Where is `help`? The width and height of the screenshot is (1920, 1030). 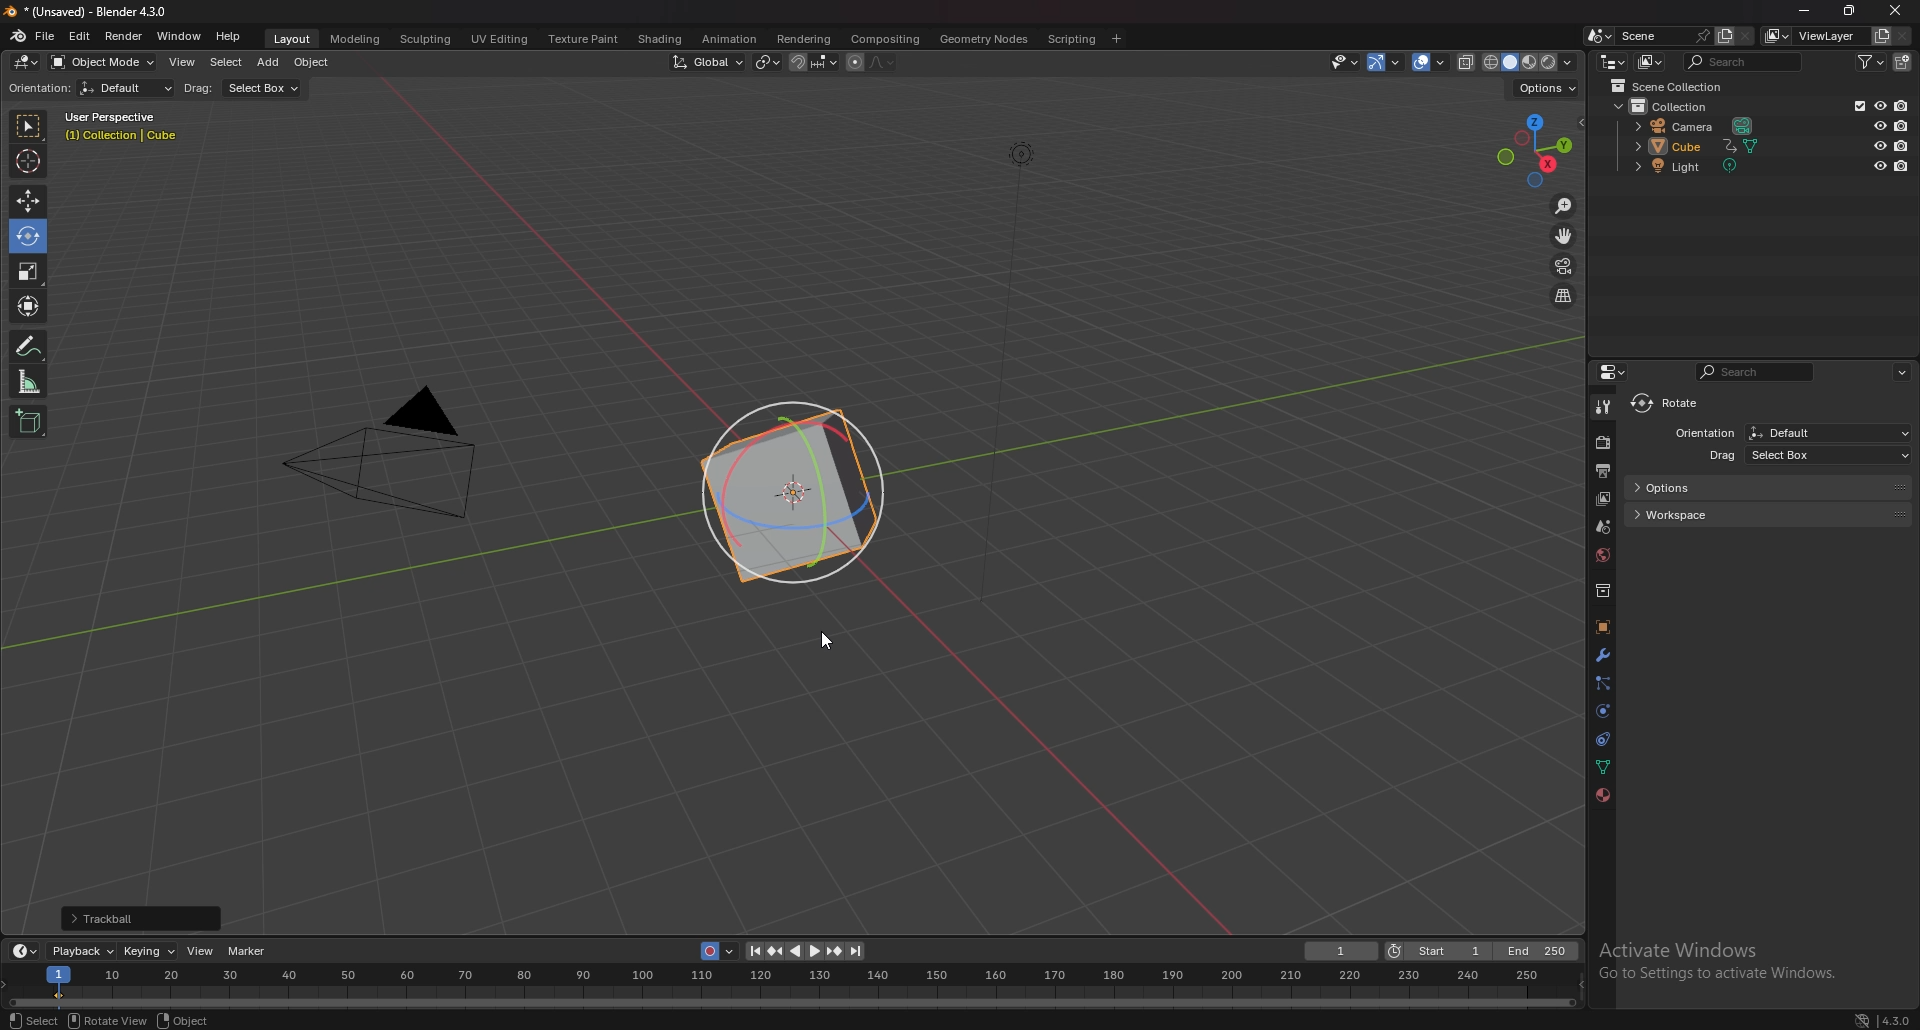
help is located at coordinates (230, 37).